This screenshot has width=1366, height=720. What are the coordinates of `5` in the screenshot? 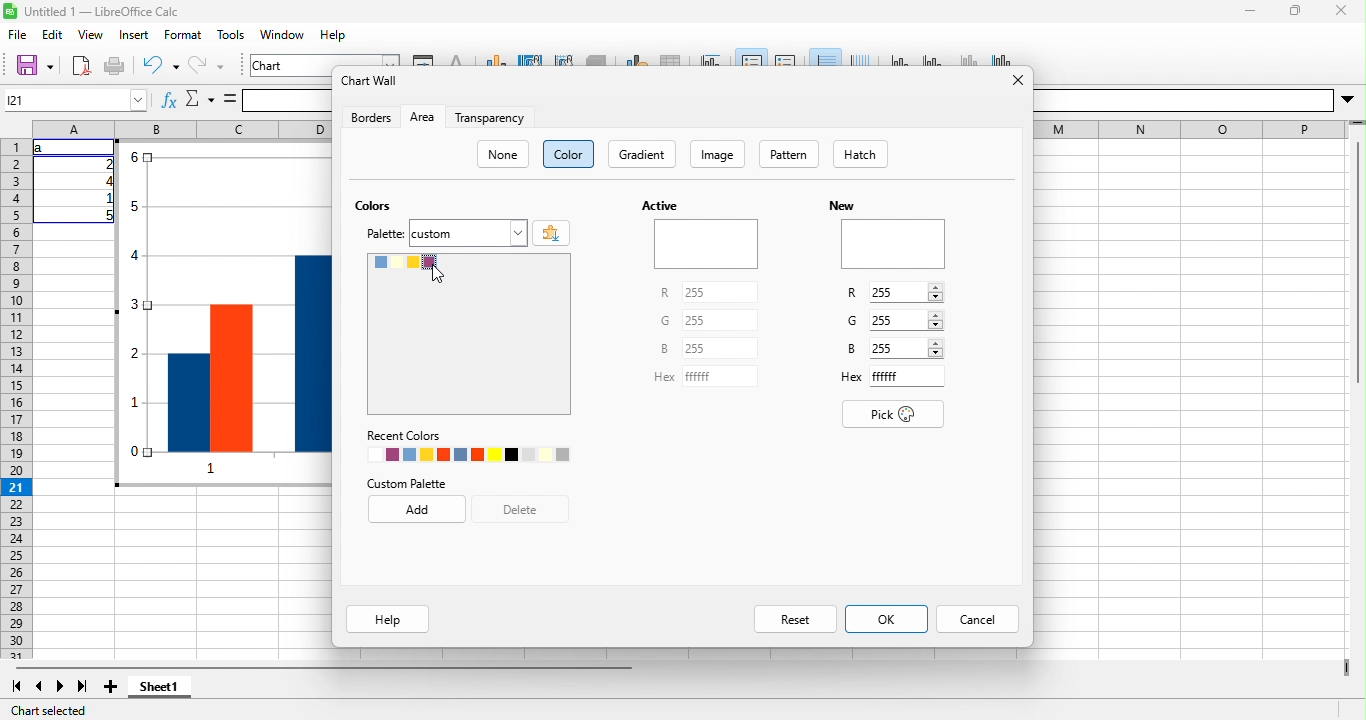 It's located at (106, 215).